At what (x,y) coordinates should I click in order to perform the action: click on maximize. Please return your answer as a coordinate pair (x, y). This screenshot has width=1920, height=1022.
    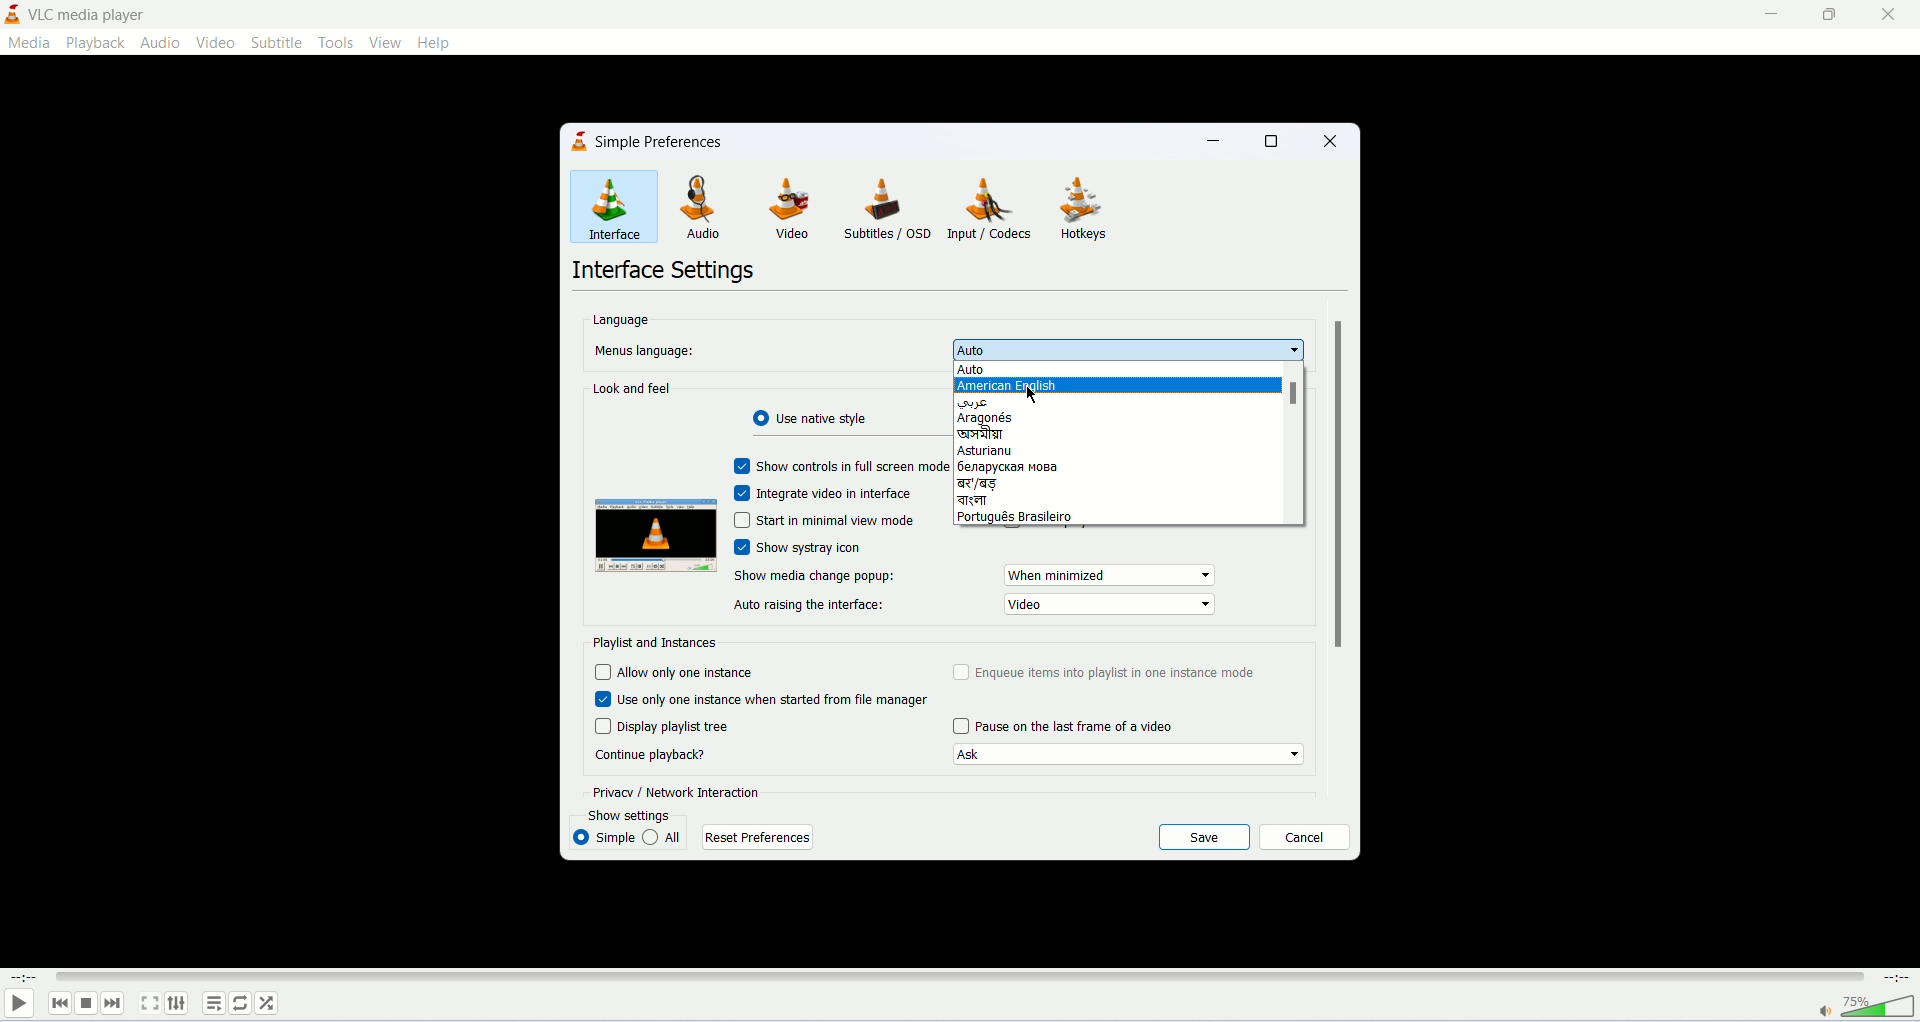
    Looking at the image, I should click on (1832, 15).